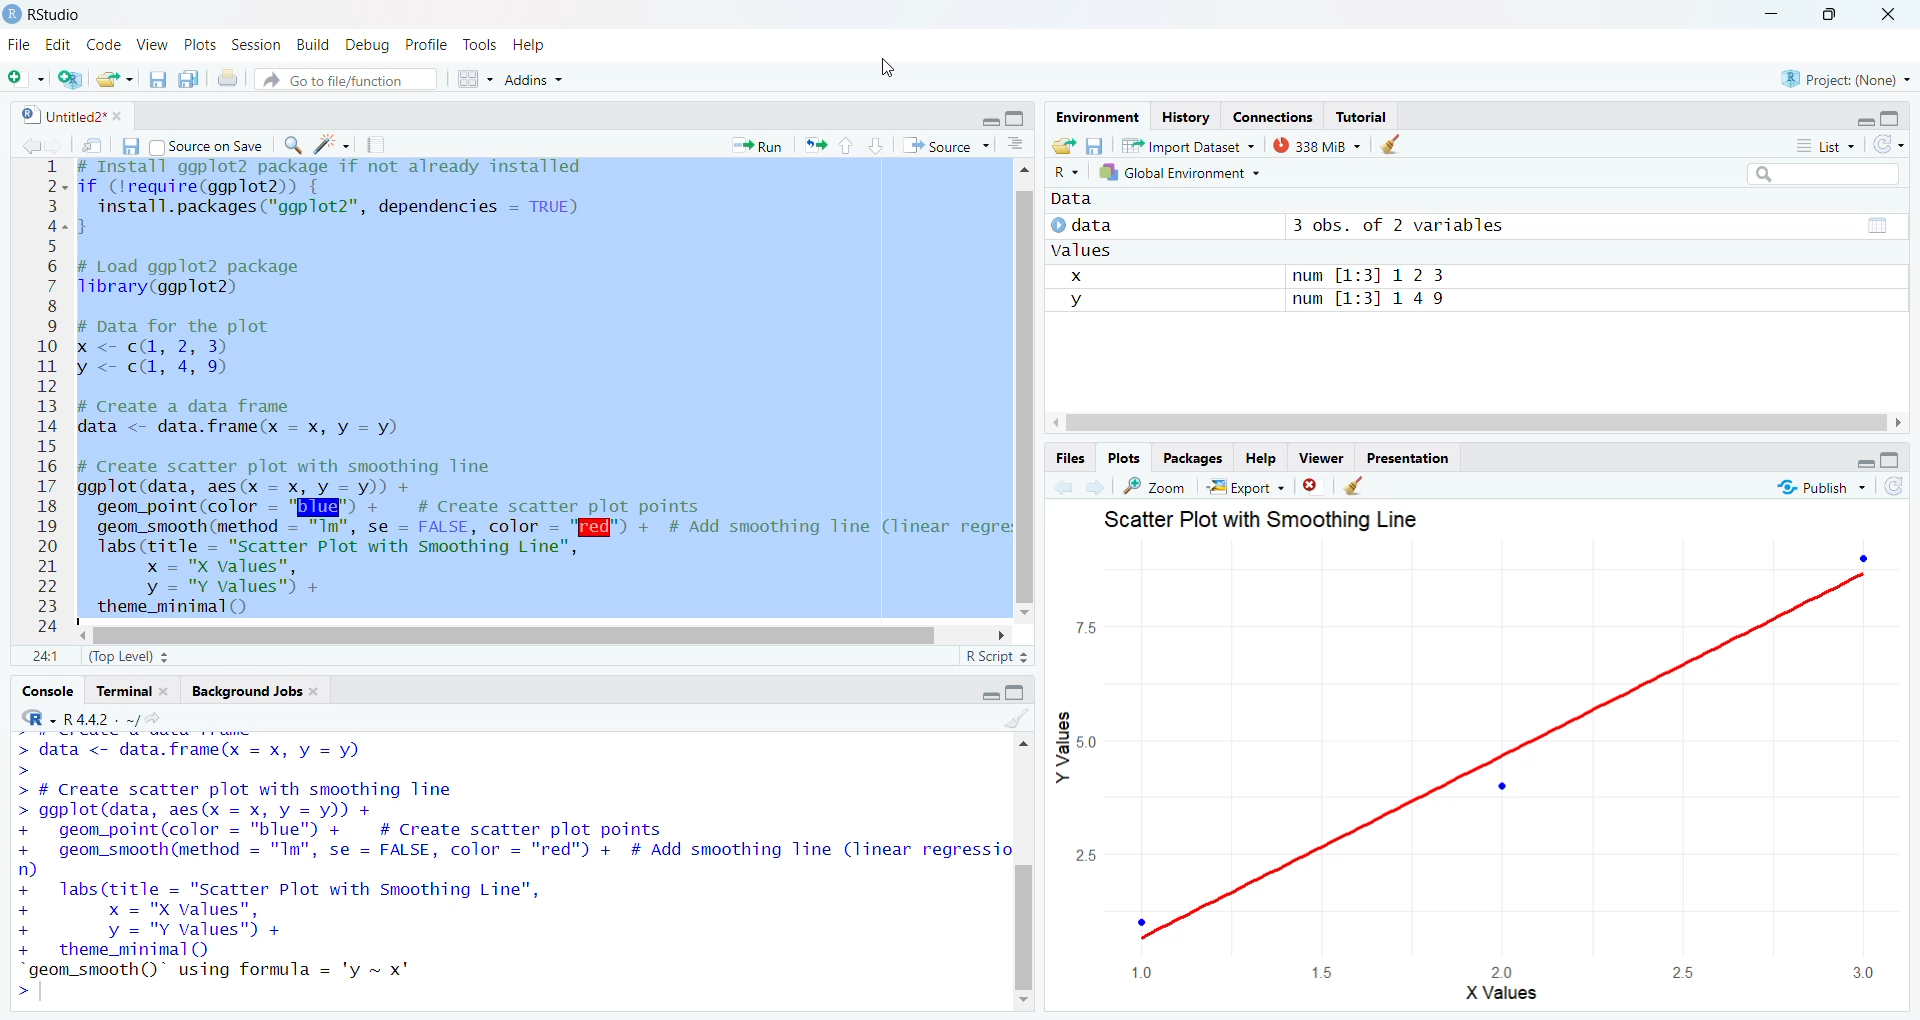  What do you see at coordinates (75, 117) in the screenshot?
I see ` Untitled2*` at bounding box center [75, 117].